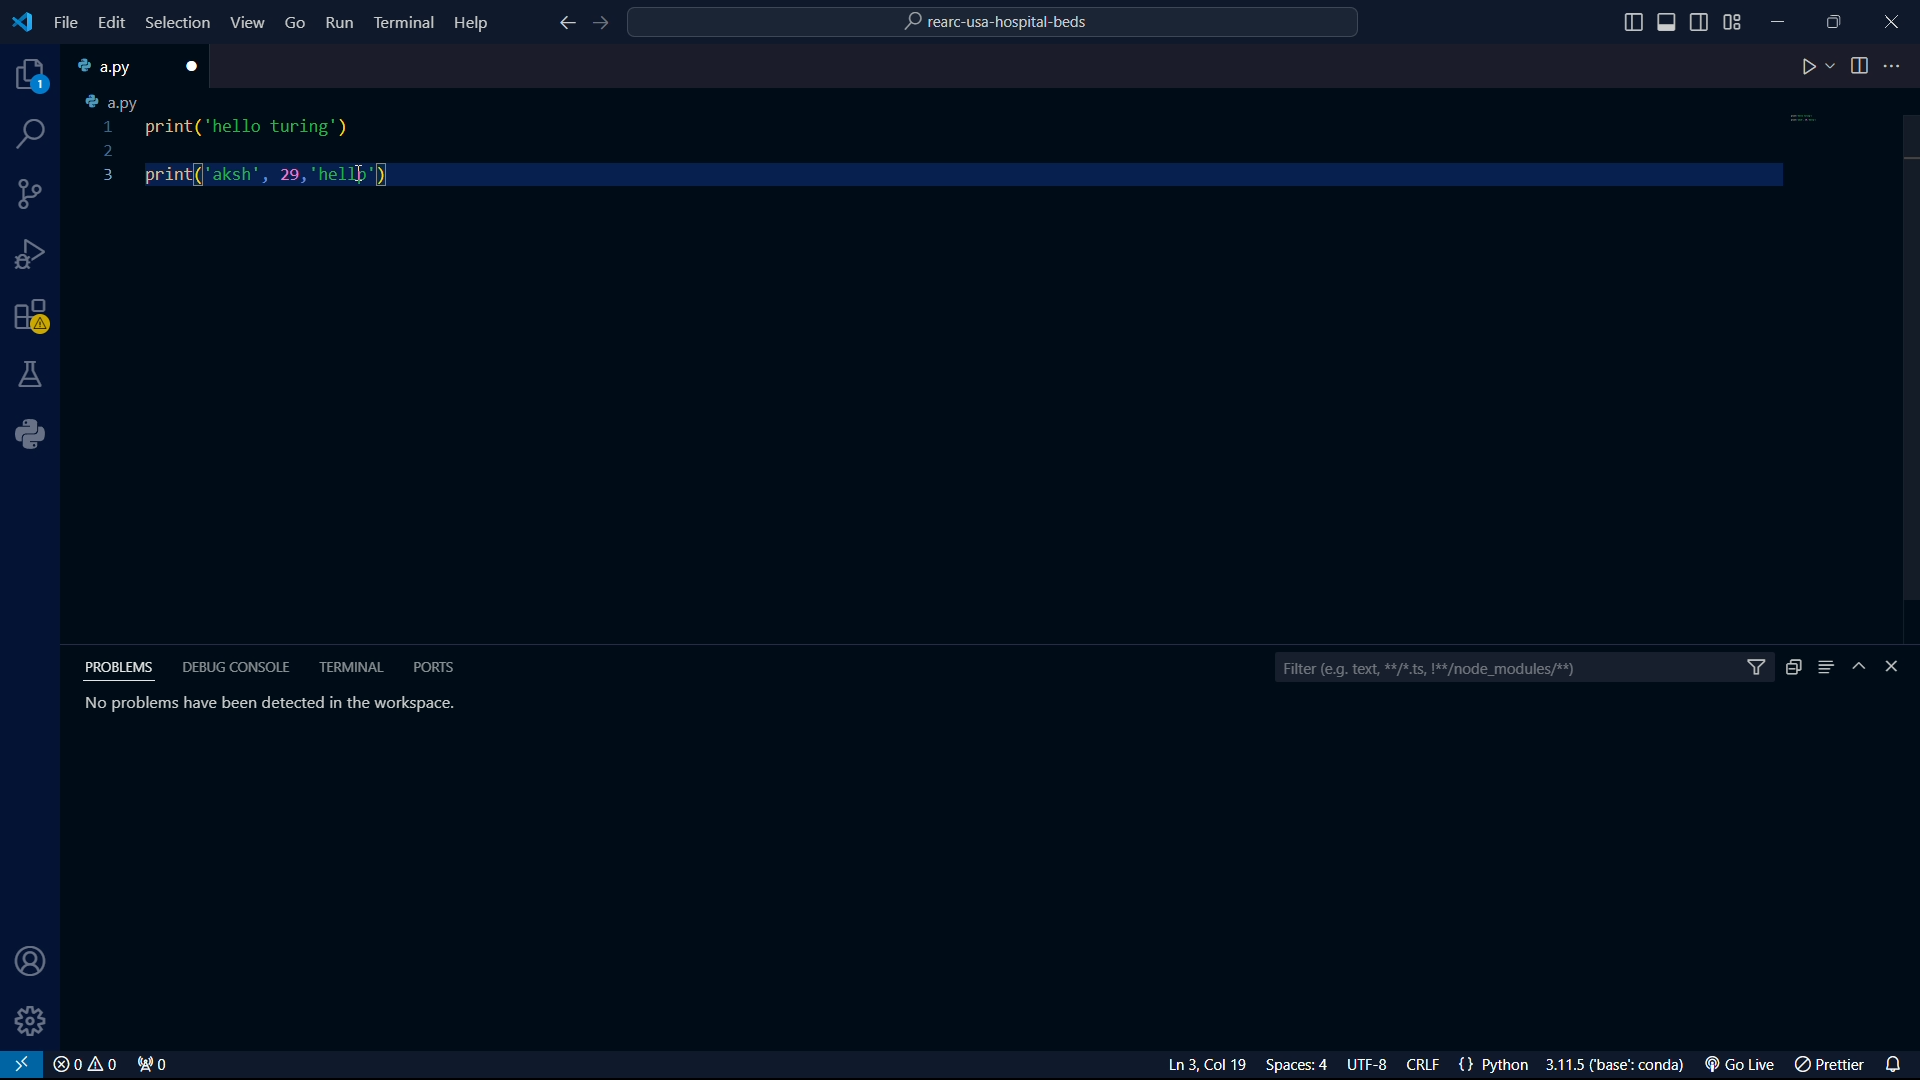  What do you see at coordinates (1301, 1065) in the screenshot?
I see `Spaces: 4` at bounding box center [1301, 1065].